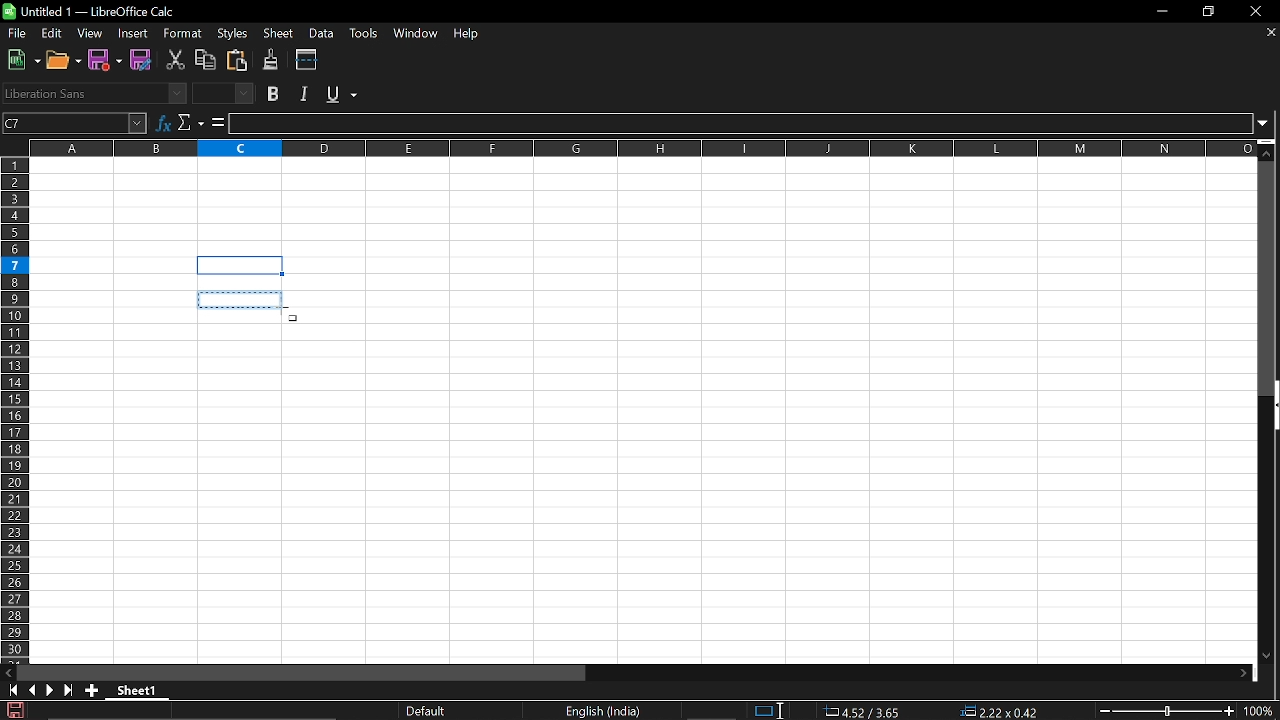 The width and height of the screenshot is (1280, 720). Describe the element at coordinates (235, 32) in the screenshot. I see `Styles` at that location.